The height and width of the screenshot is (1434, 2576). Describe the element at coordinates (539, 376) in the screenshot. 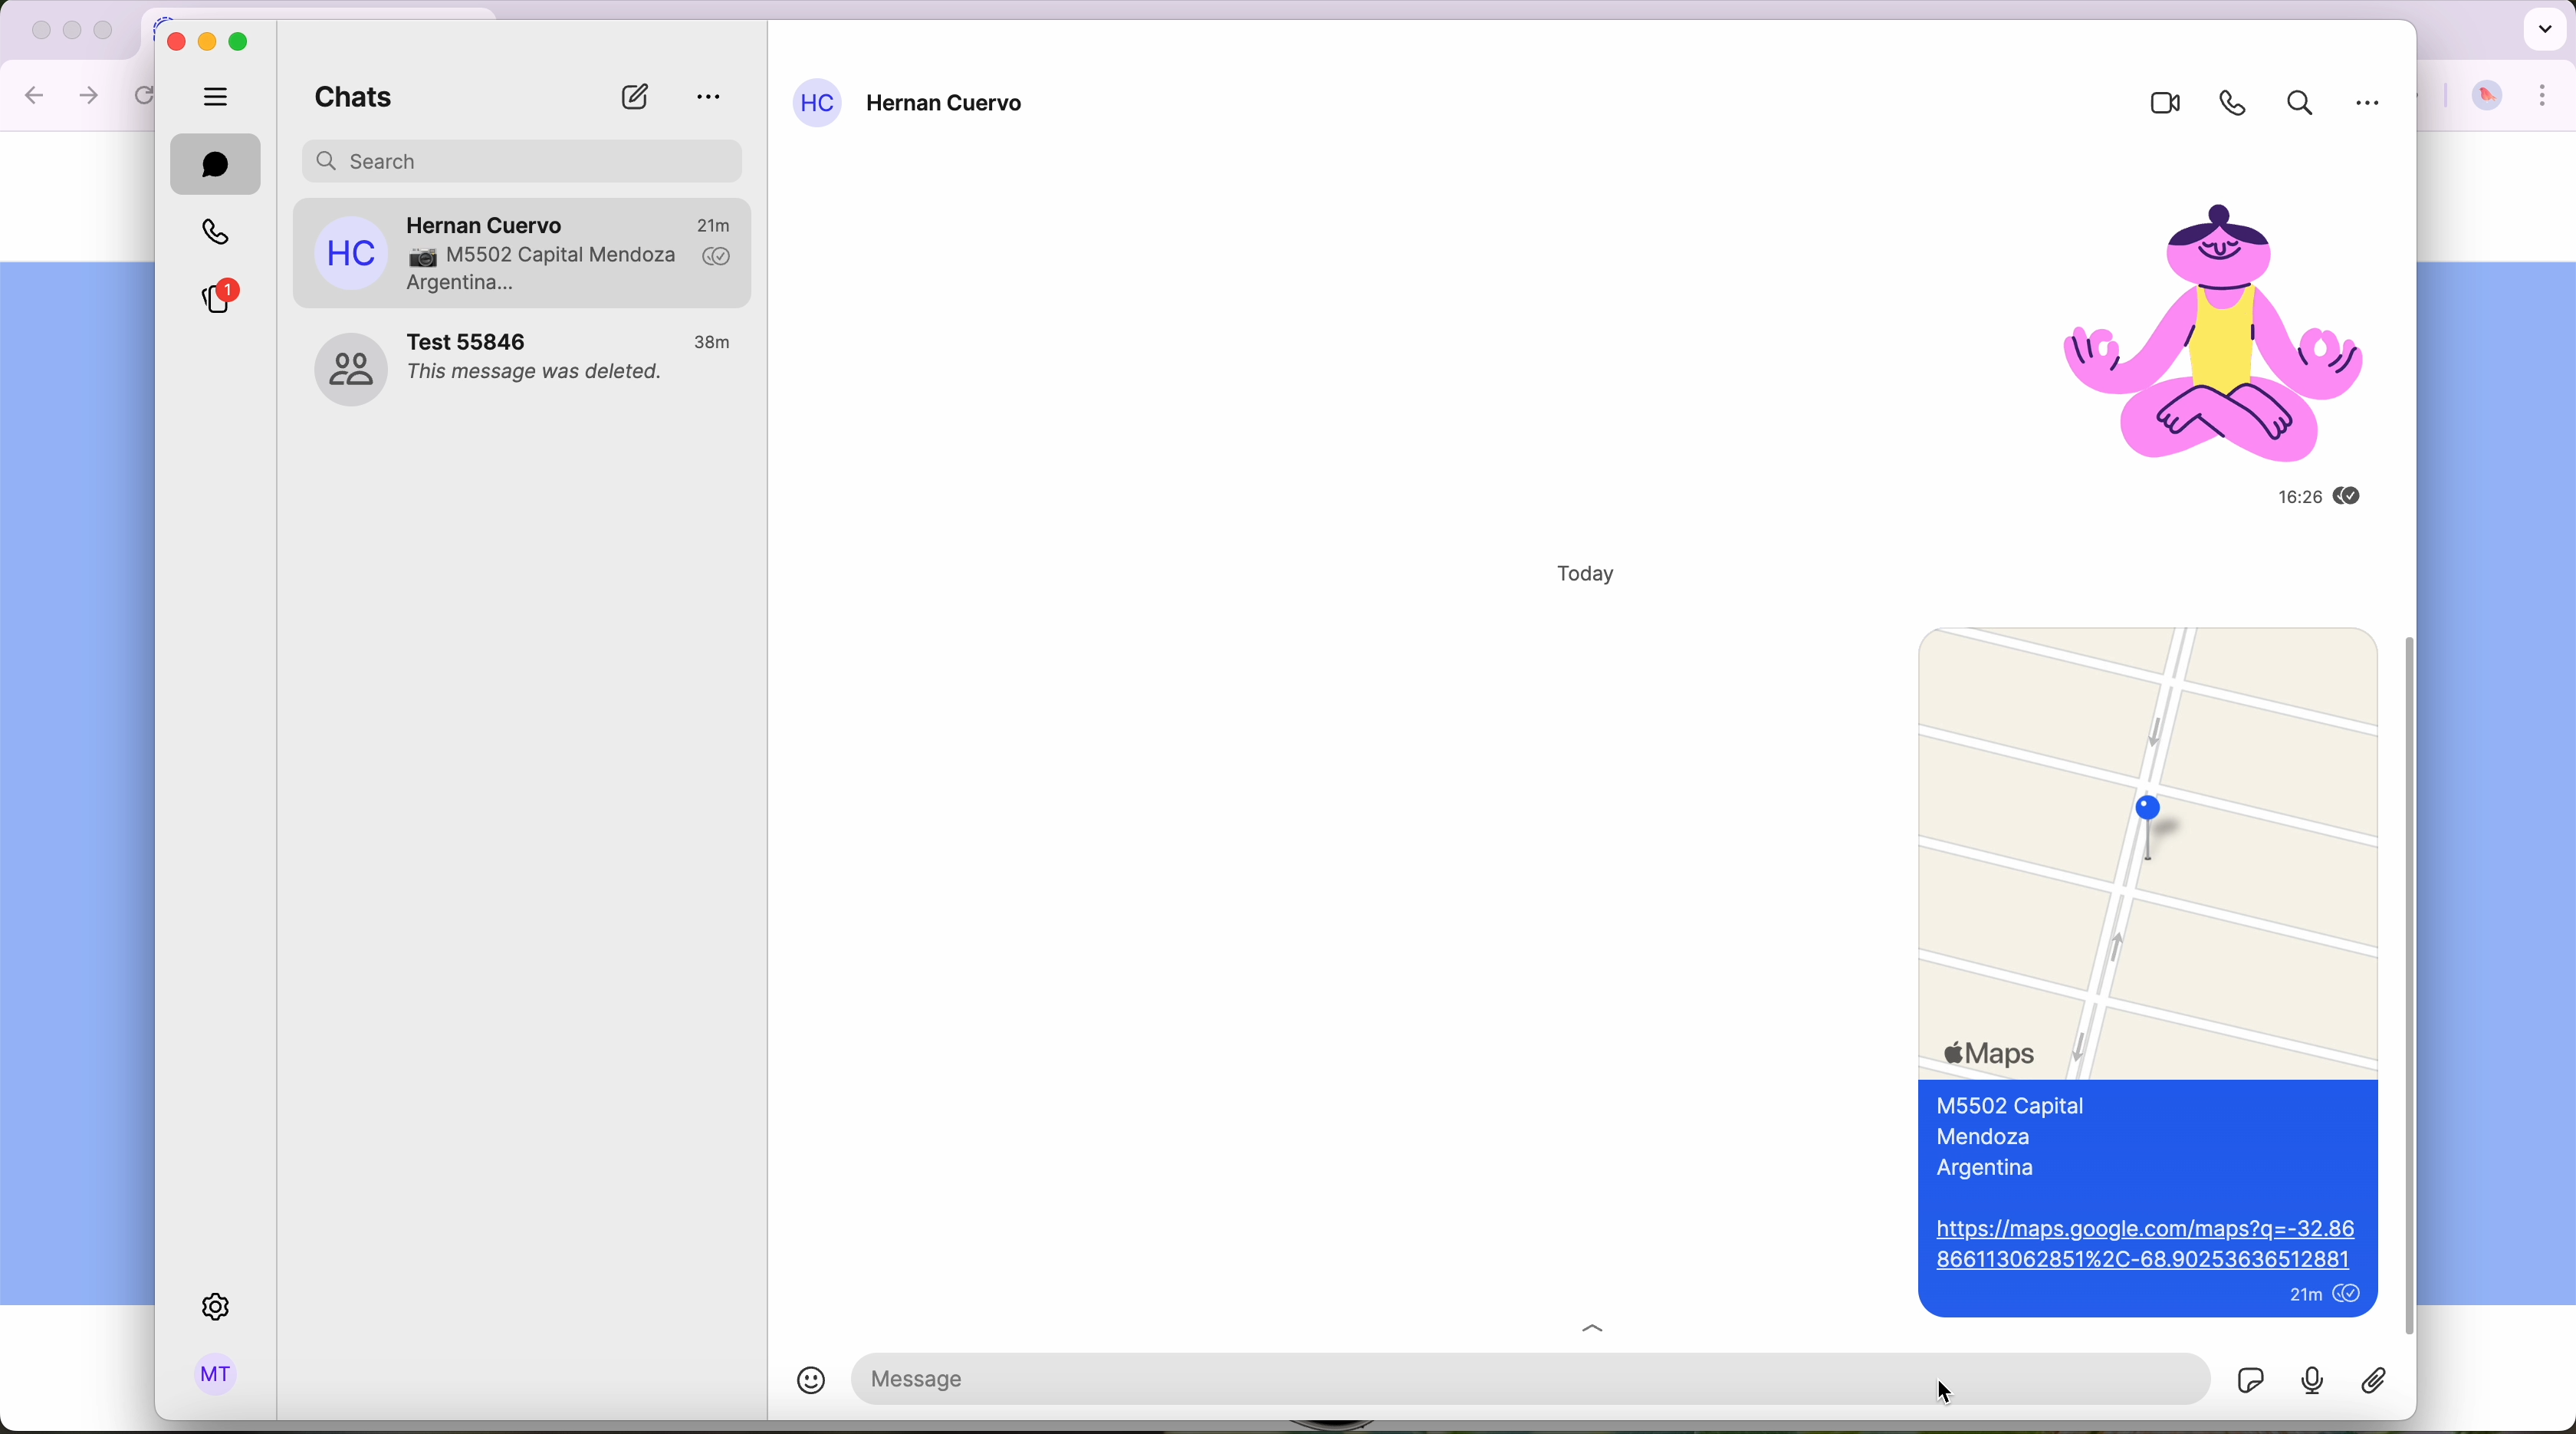

I see `This message was deleted.` at that location.